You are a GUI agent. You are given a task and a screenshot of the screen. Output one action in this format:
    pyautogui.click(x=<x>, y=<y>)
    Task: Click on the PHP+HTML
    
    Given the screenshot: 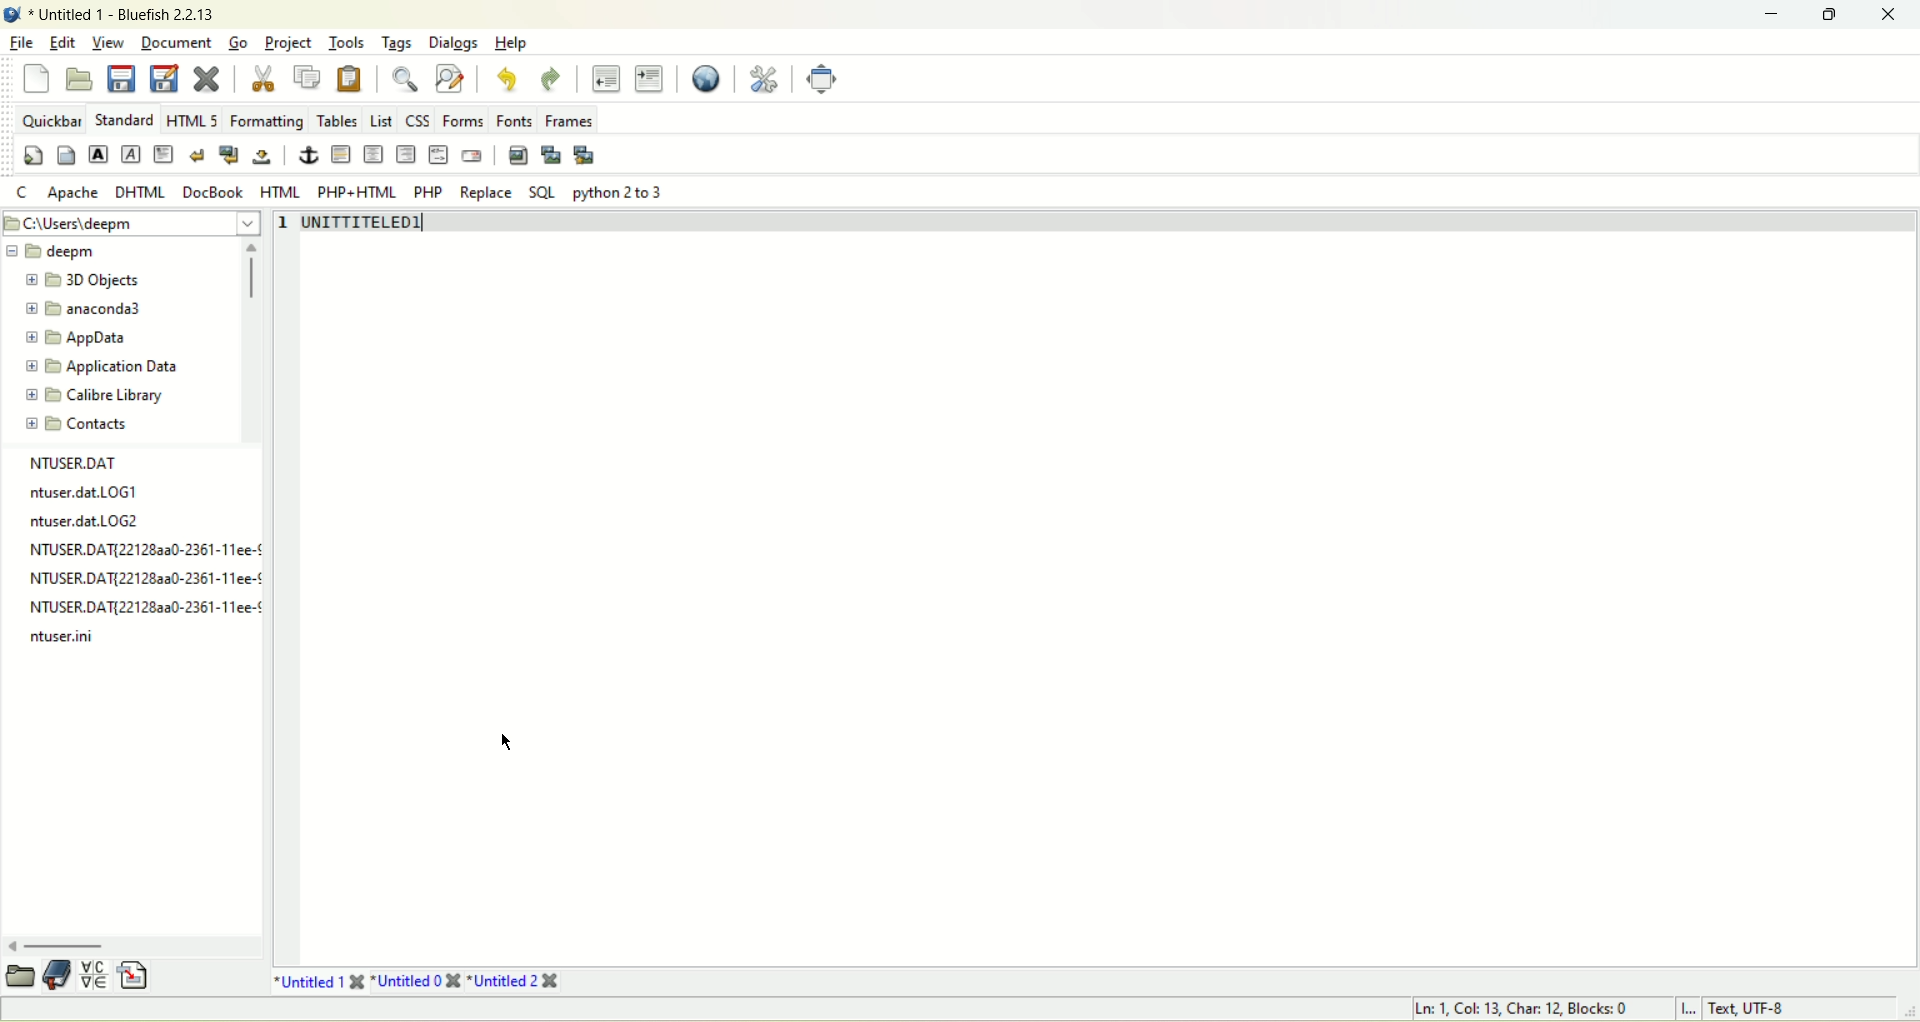 What is the action you would take?
    pyautogui.click(x=354, y=190)
    